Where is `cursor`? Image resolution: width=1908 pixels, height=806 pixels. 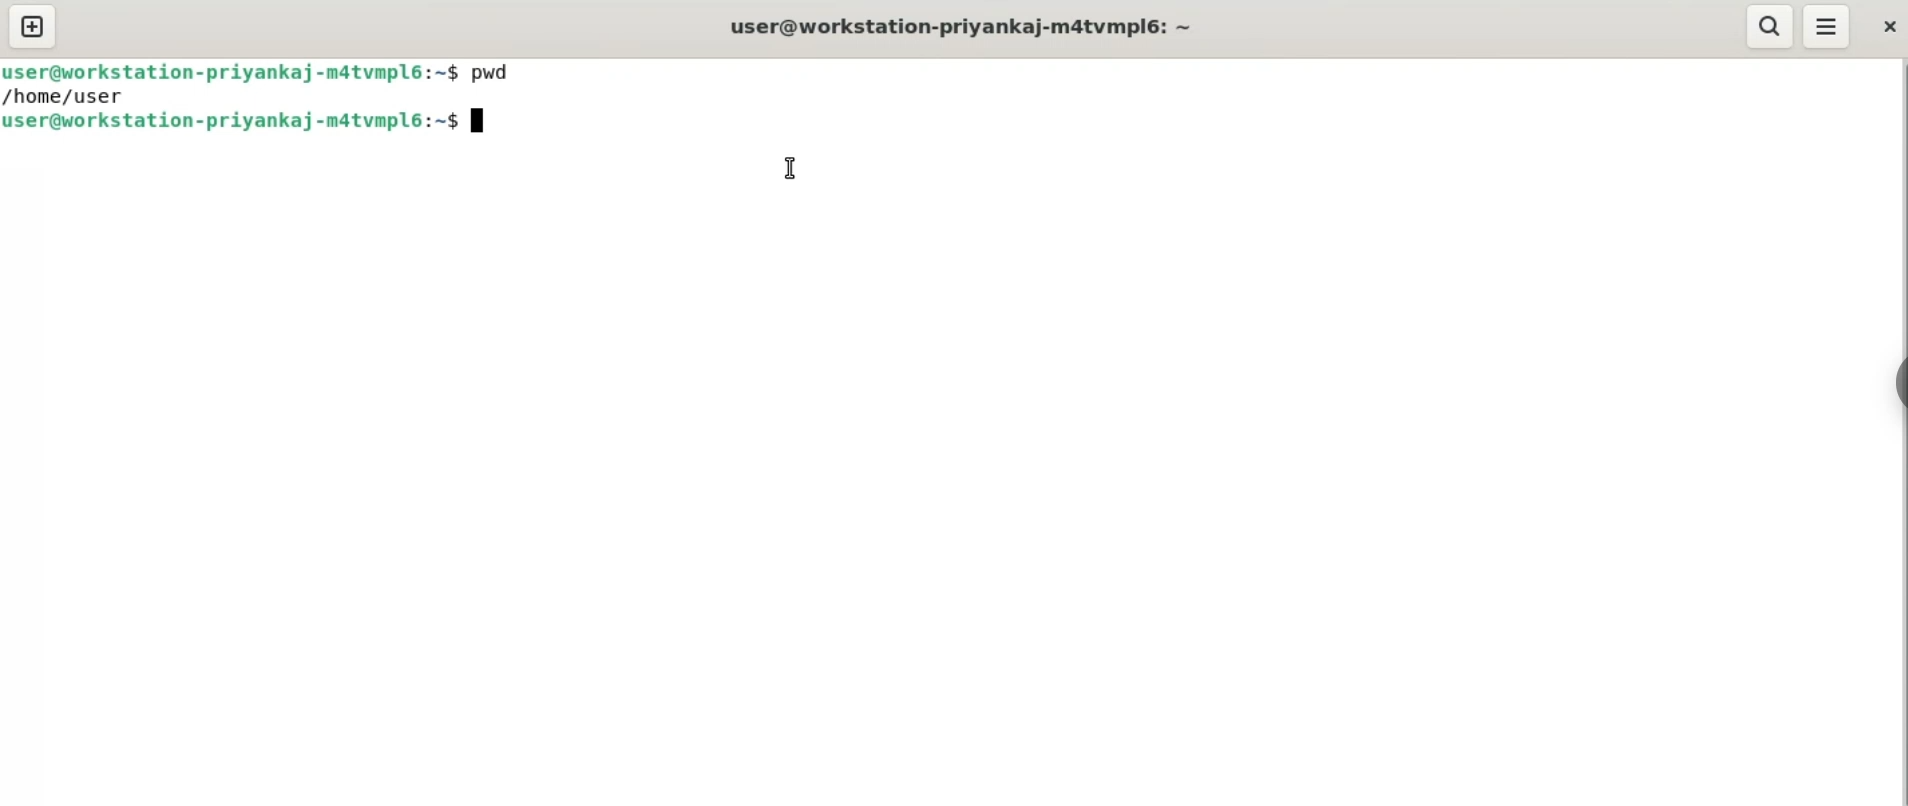 cursor is located at coordinates (783, 167).